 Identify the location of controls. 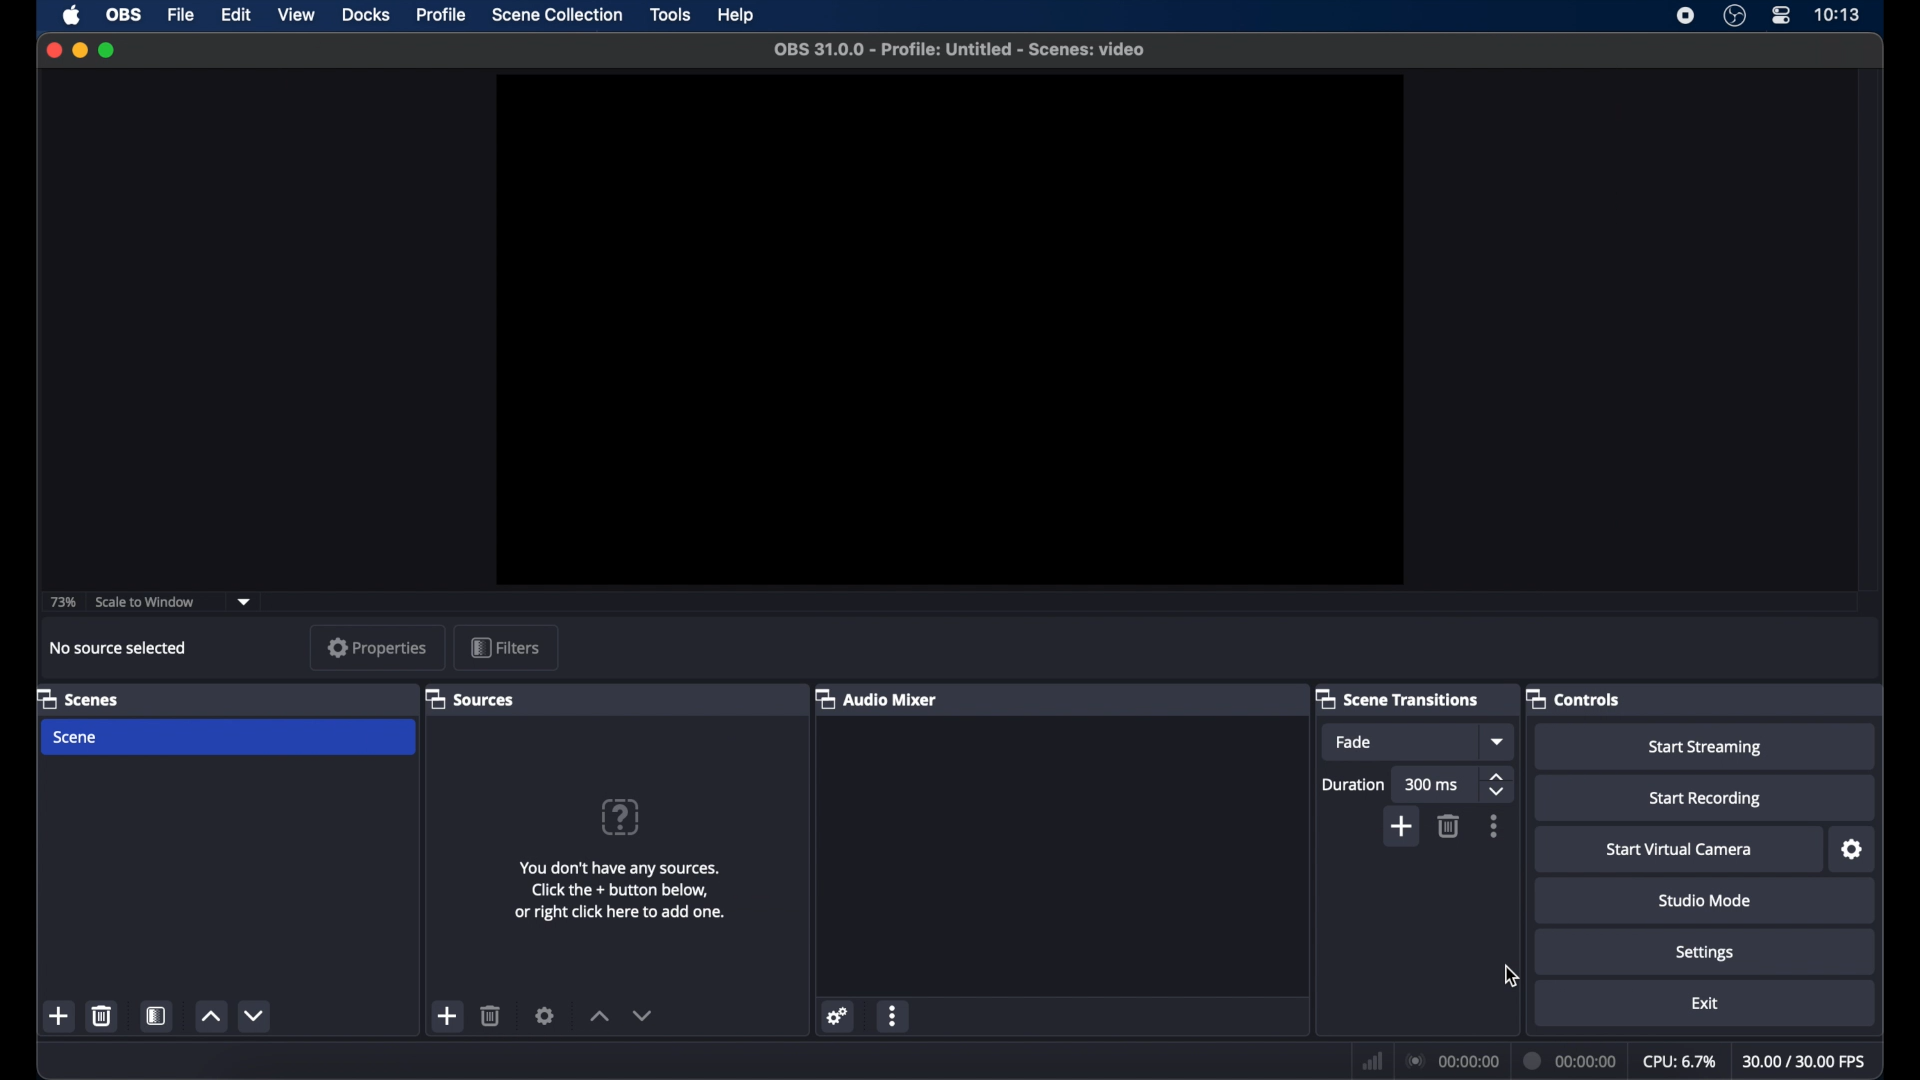
(1572, 697).